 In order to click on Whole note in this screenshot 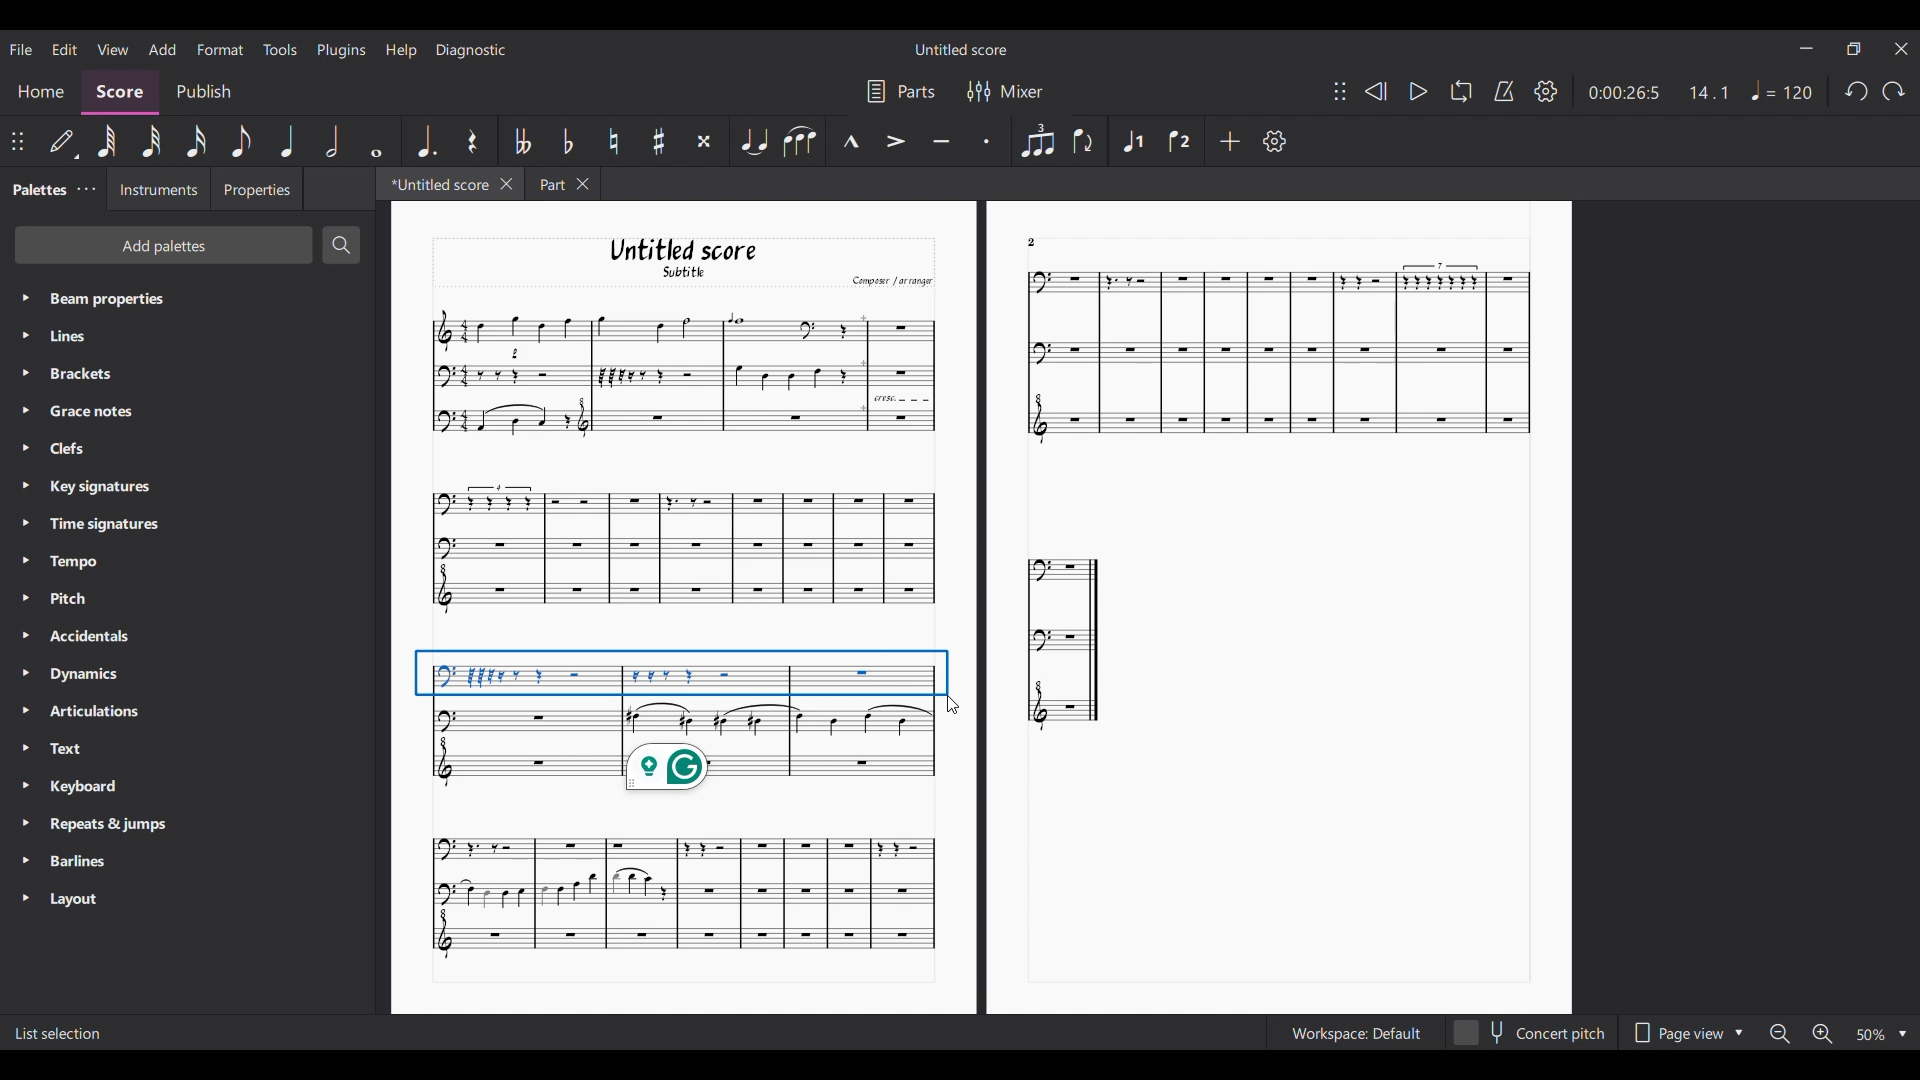, I will do `click(377, 142)`.